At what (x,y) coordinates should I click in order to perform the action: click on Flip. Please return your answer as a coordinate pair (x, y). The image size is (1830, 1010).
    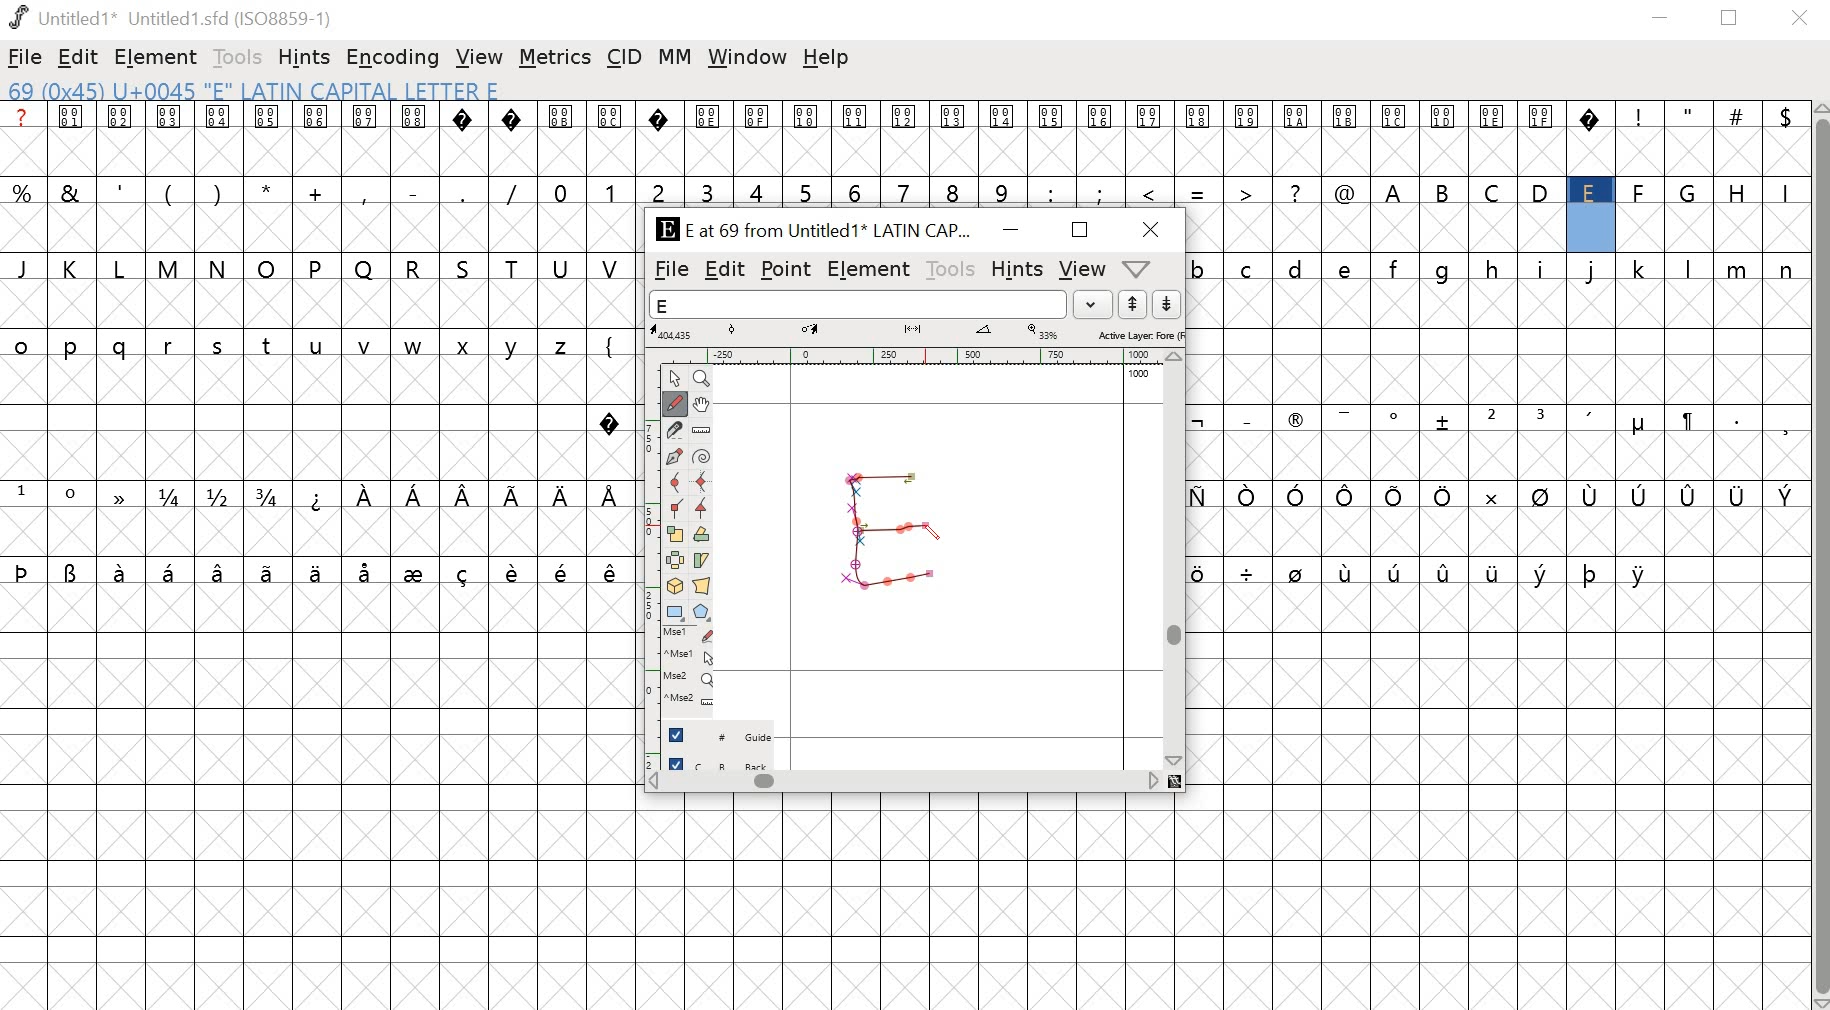
    Looking at the image, I should click on (675, 561).